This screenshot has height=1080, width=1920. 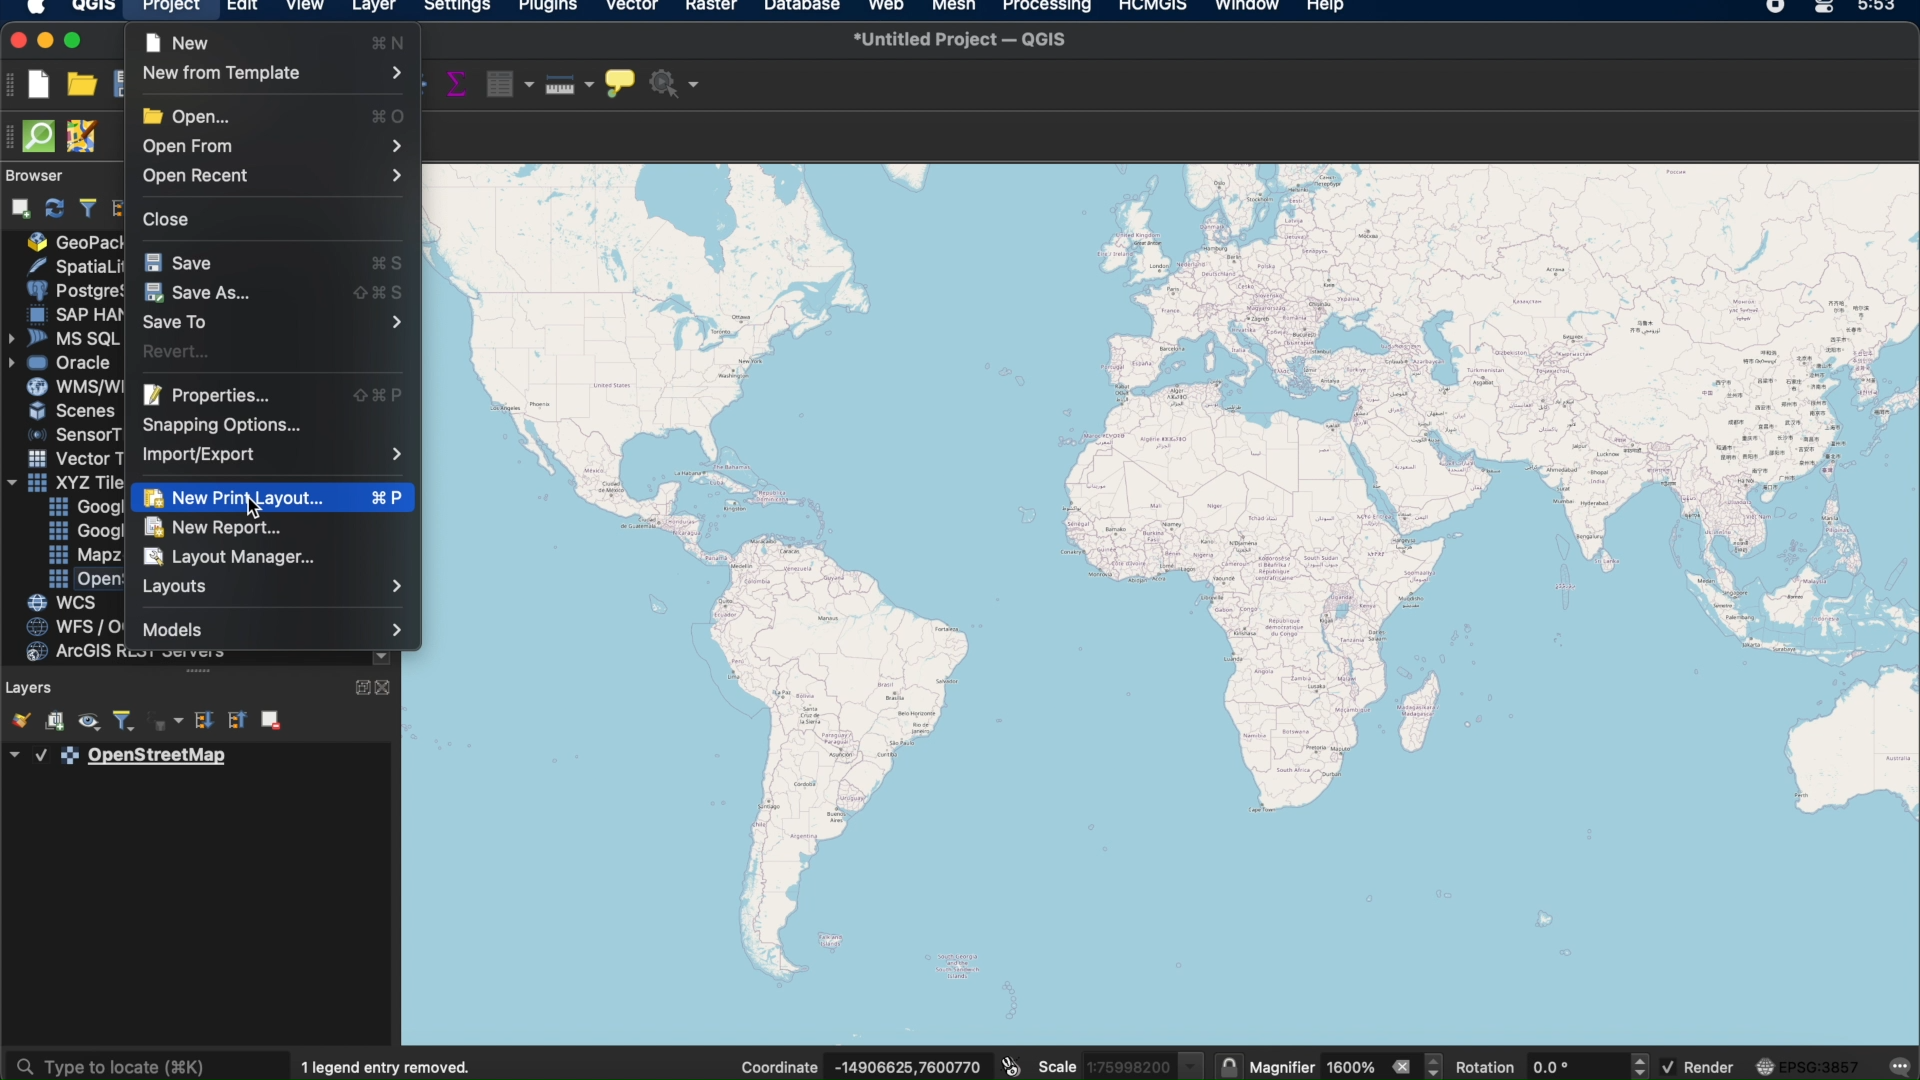 What do you see at coordinates (621, 84) in the screenshot?
I see `show map tips` at bounding box center [621, 84].